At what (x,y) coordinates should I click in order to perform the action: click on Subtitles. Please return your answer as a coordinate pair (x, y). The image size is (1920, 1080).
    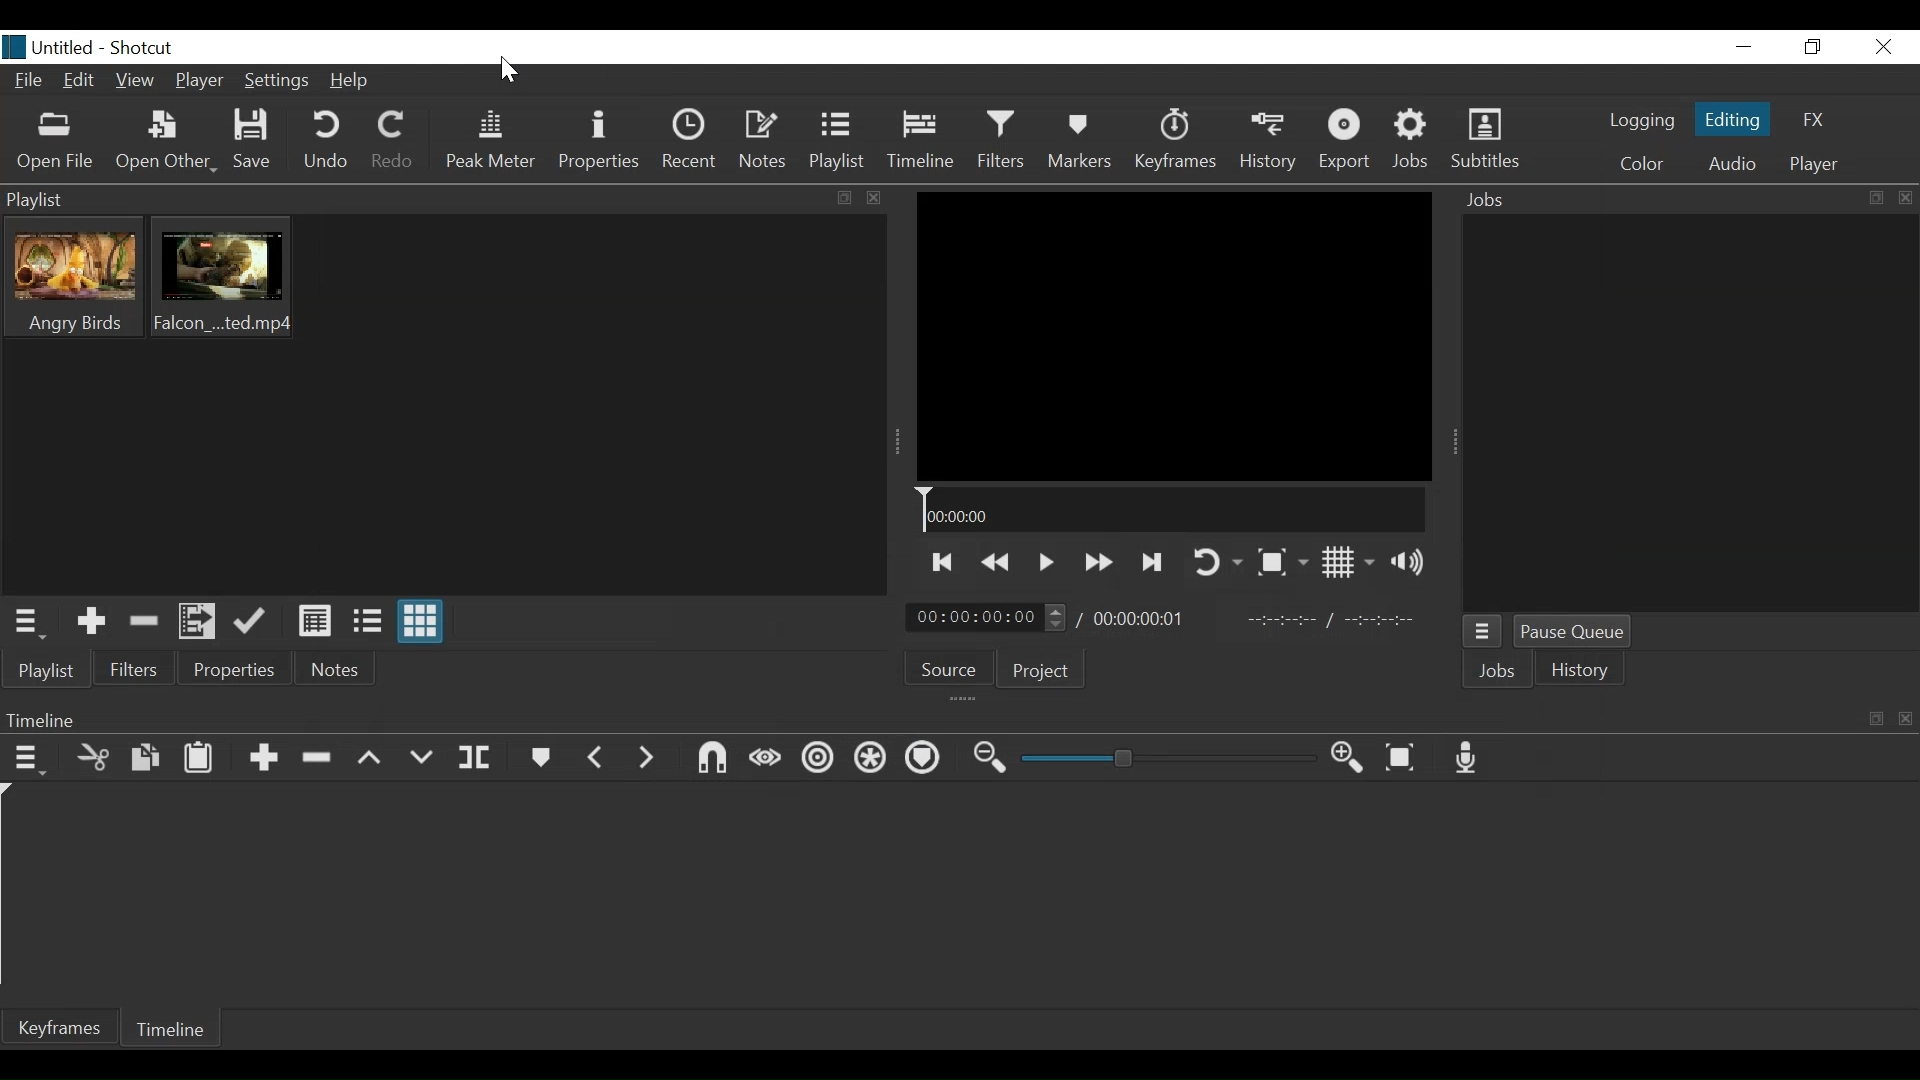
    Looking at the image, I should click on (1485, 140).